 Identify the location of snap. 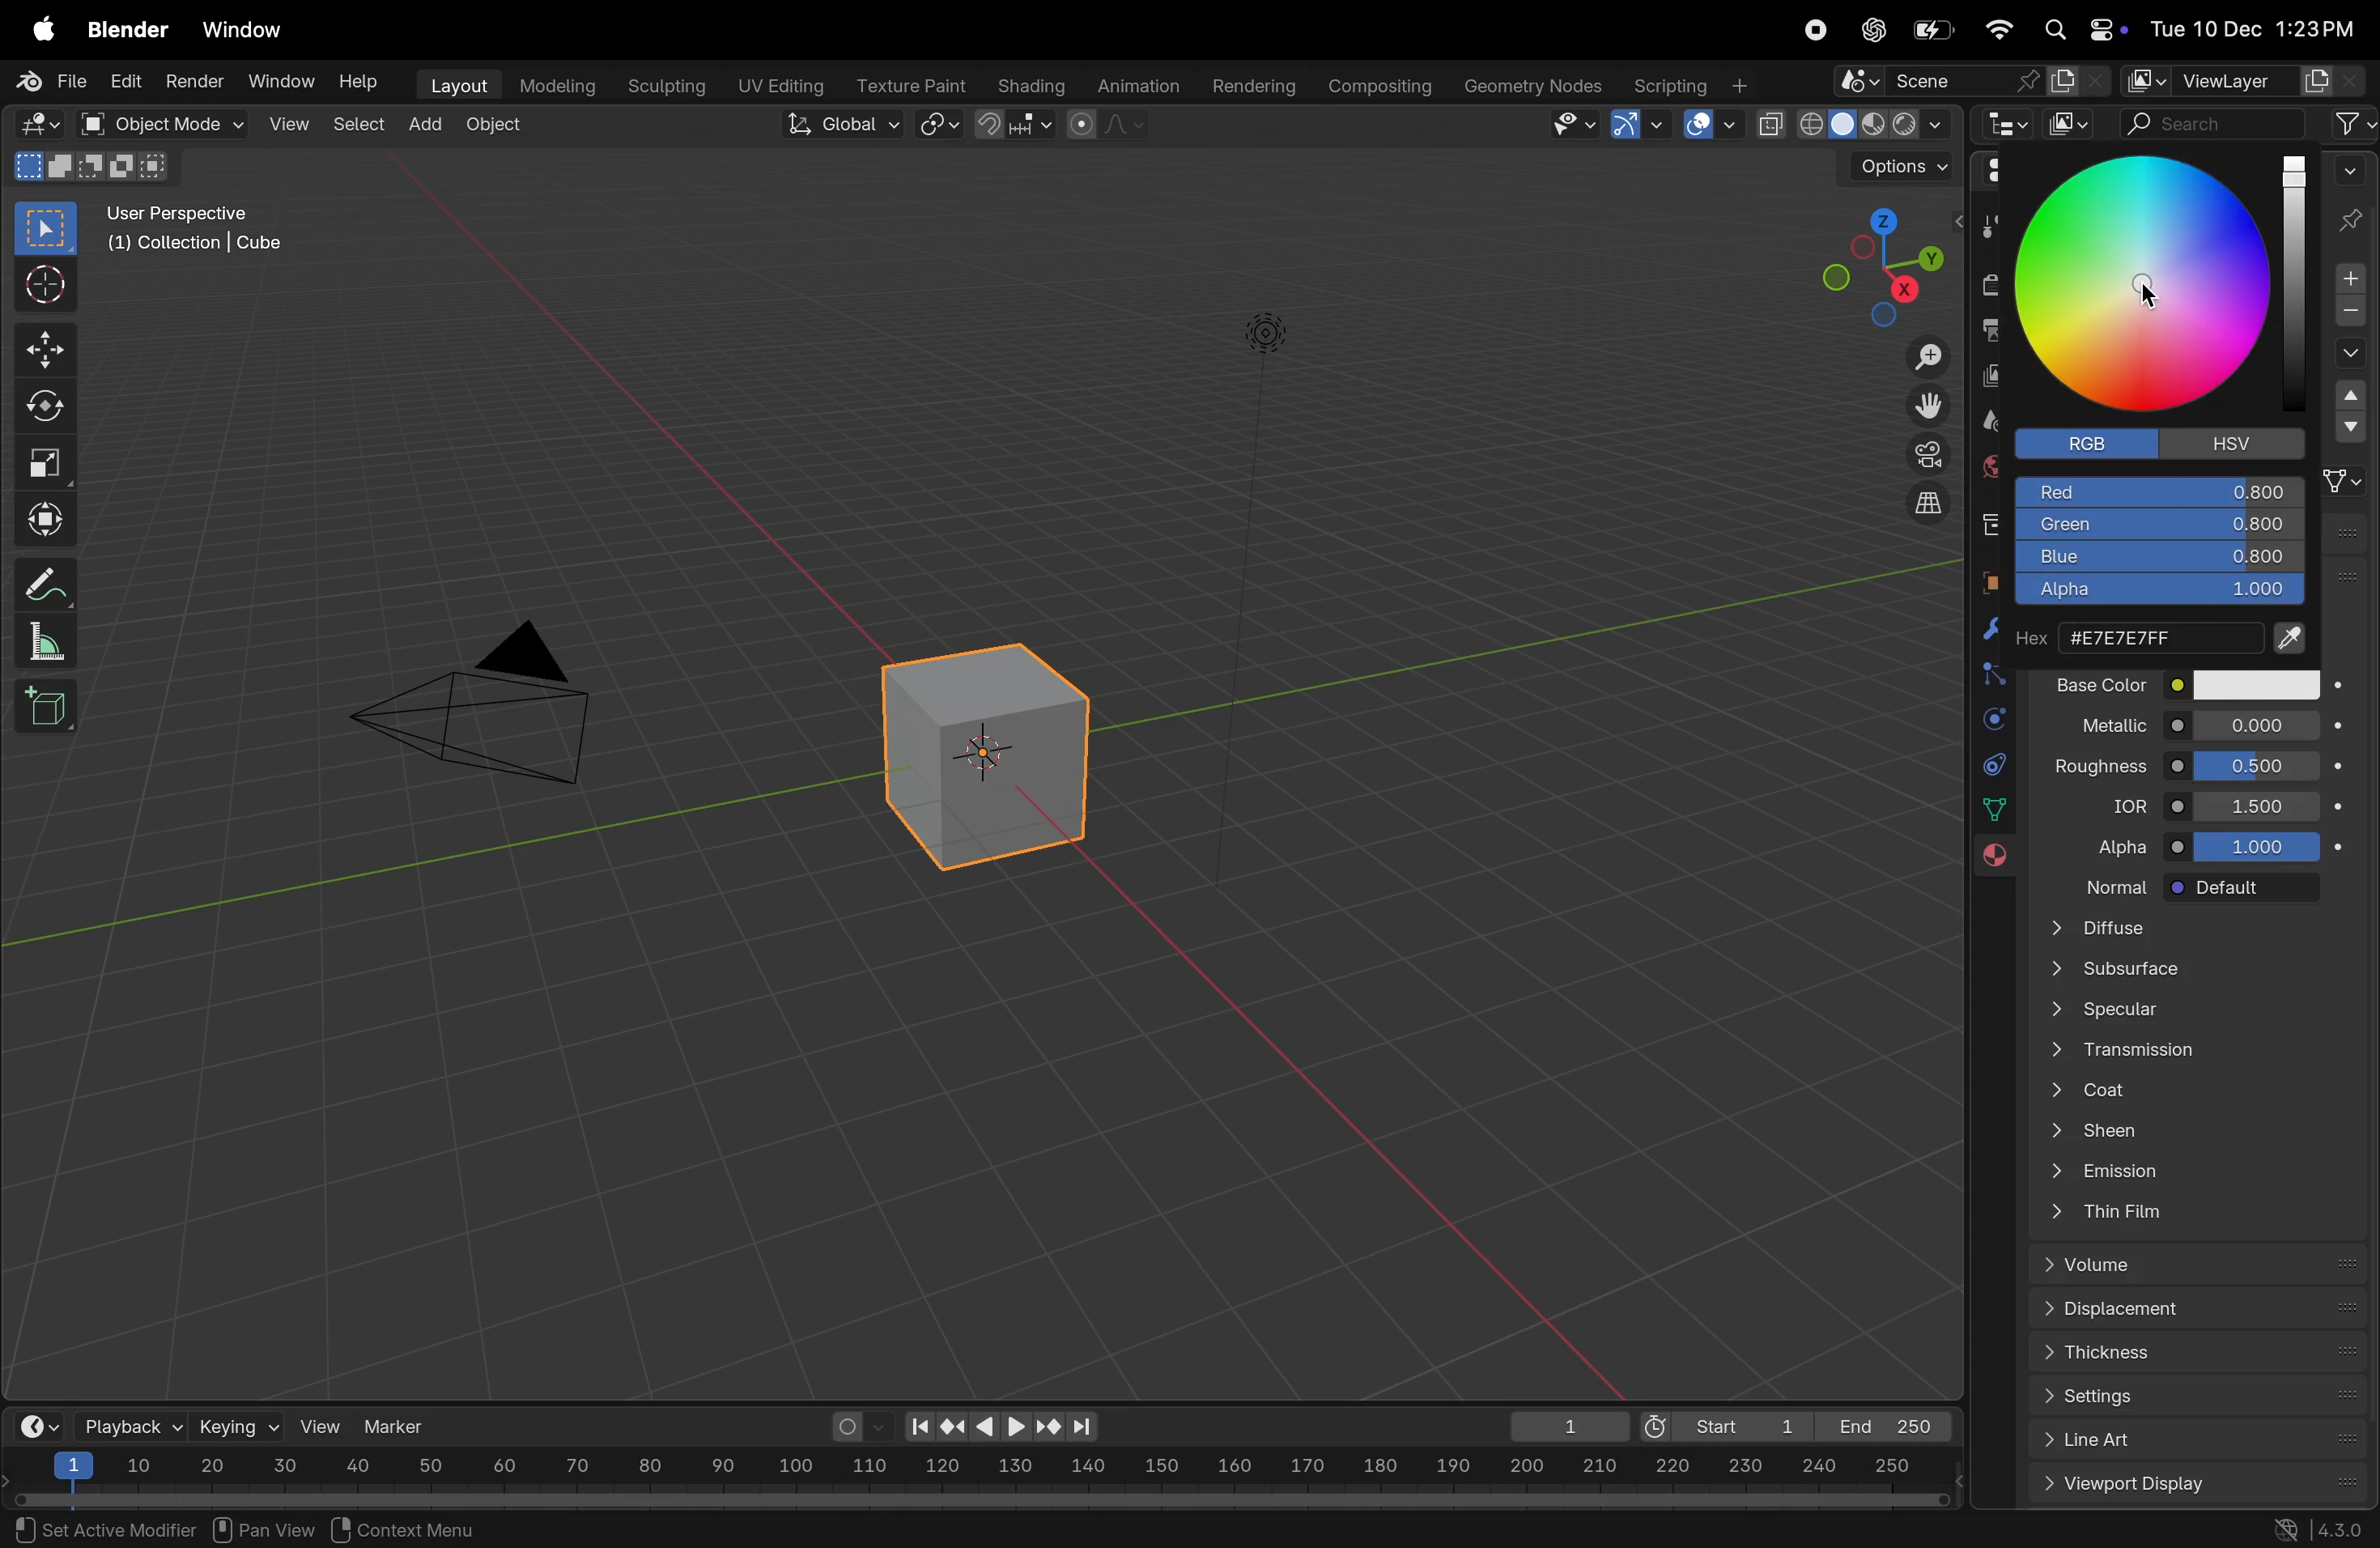
(941, 126).